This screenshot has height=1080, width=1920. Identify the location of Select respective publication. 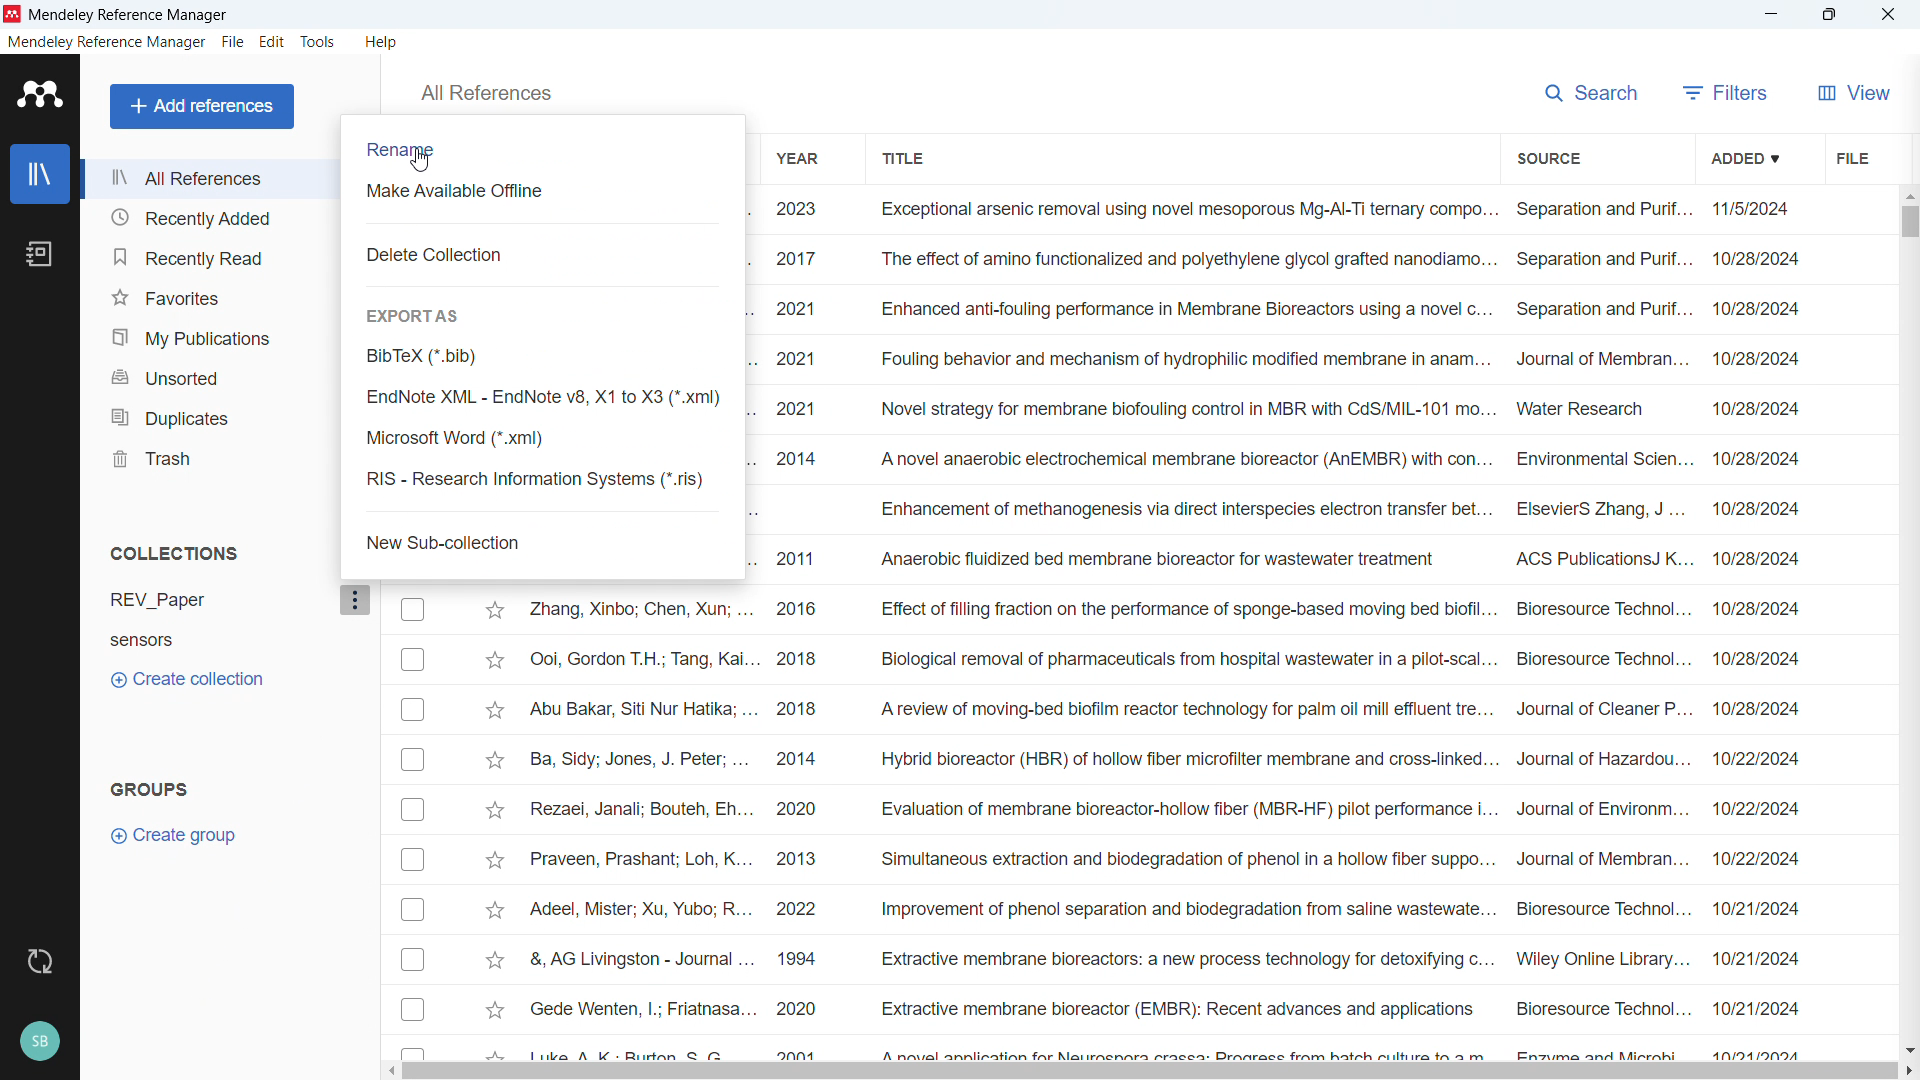
(412, 959).